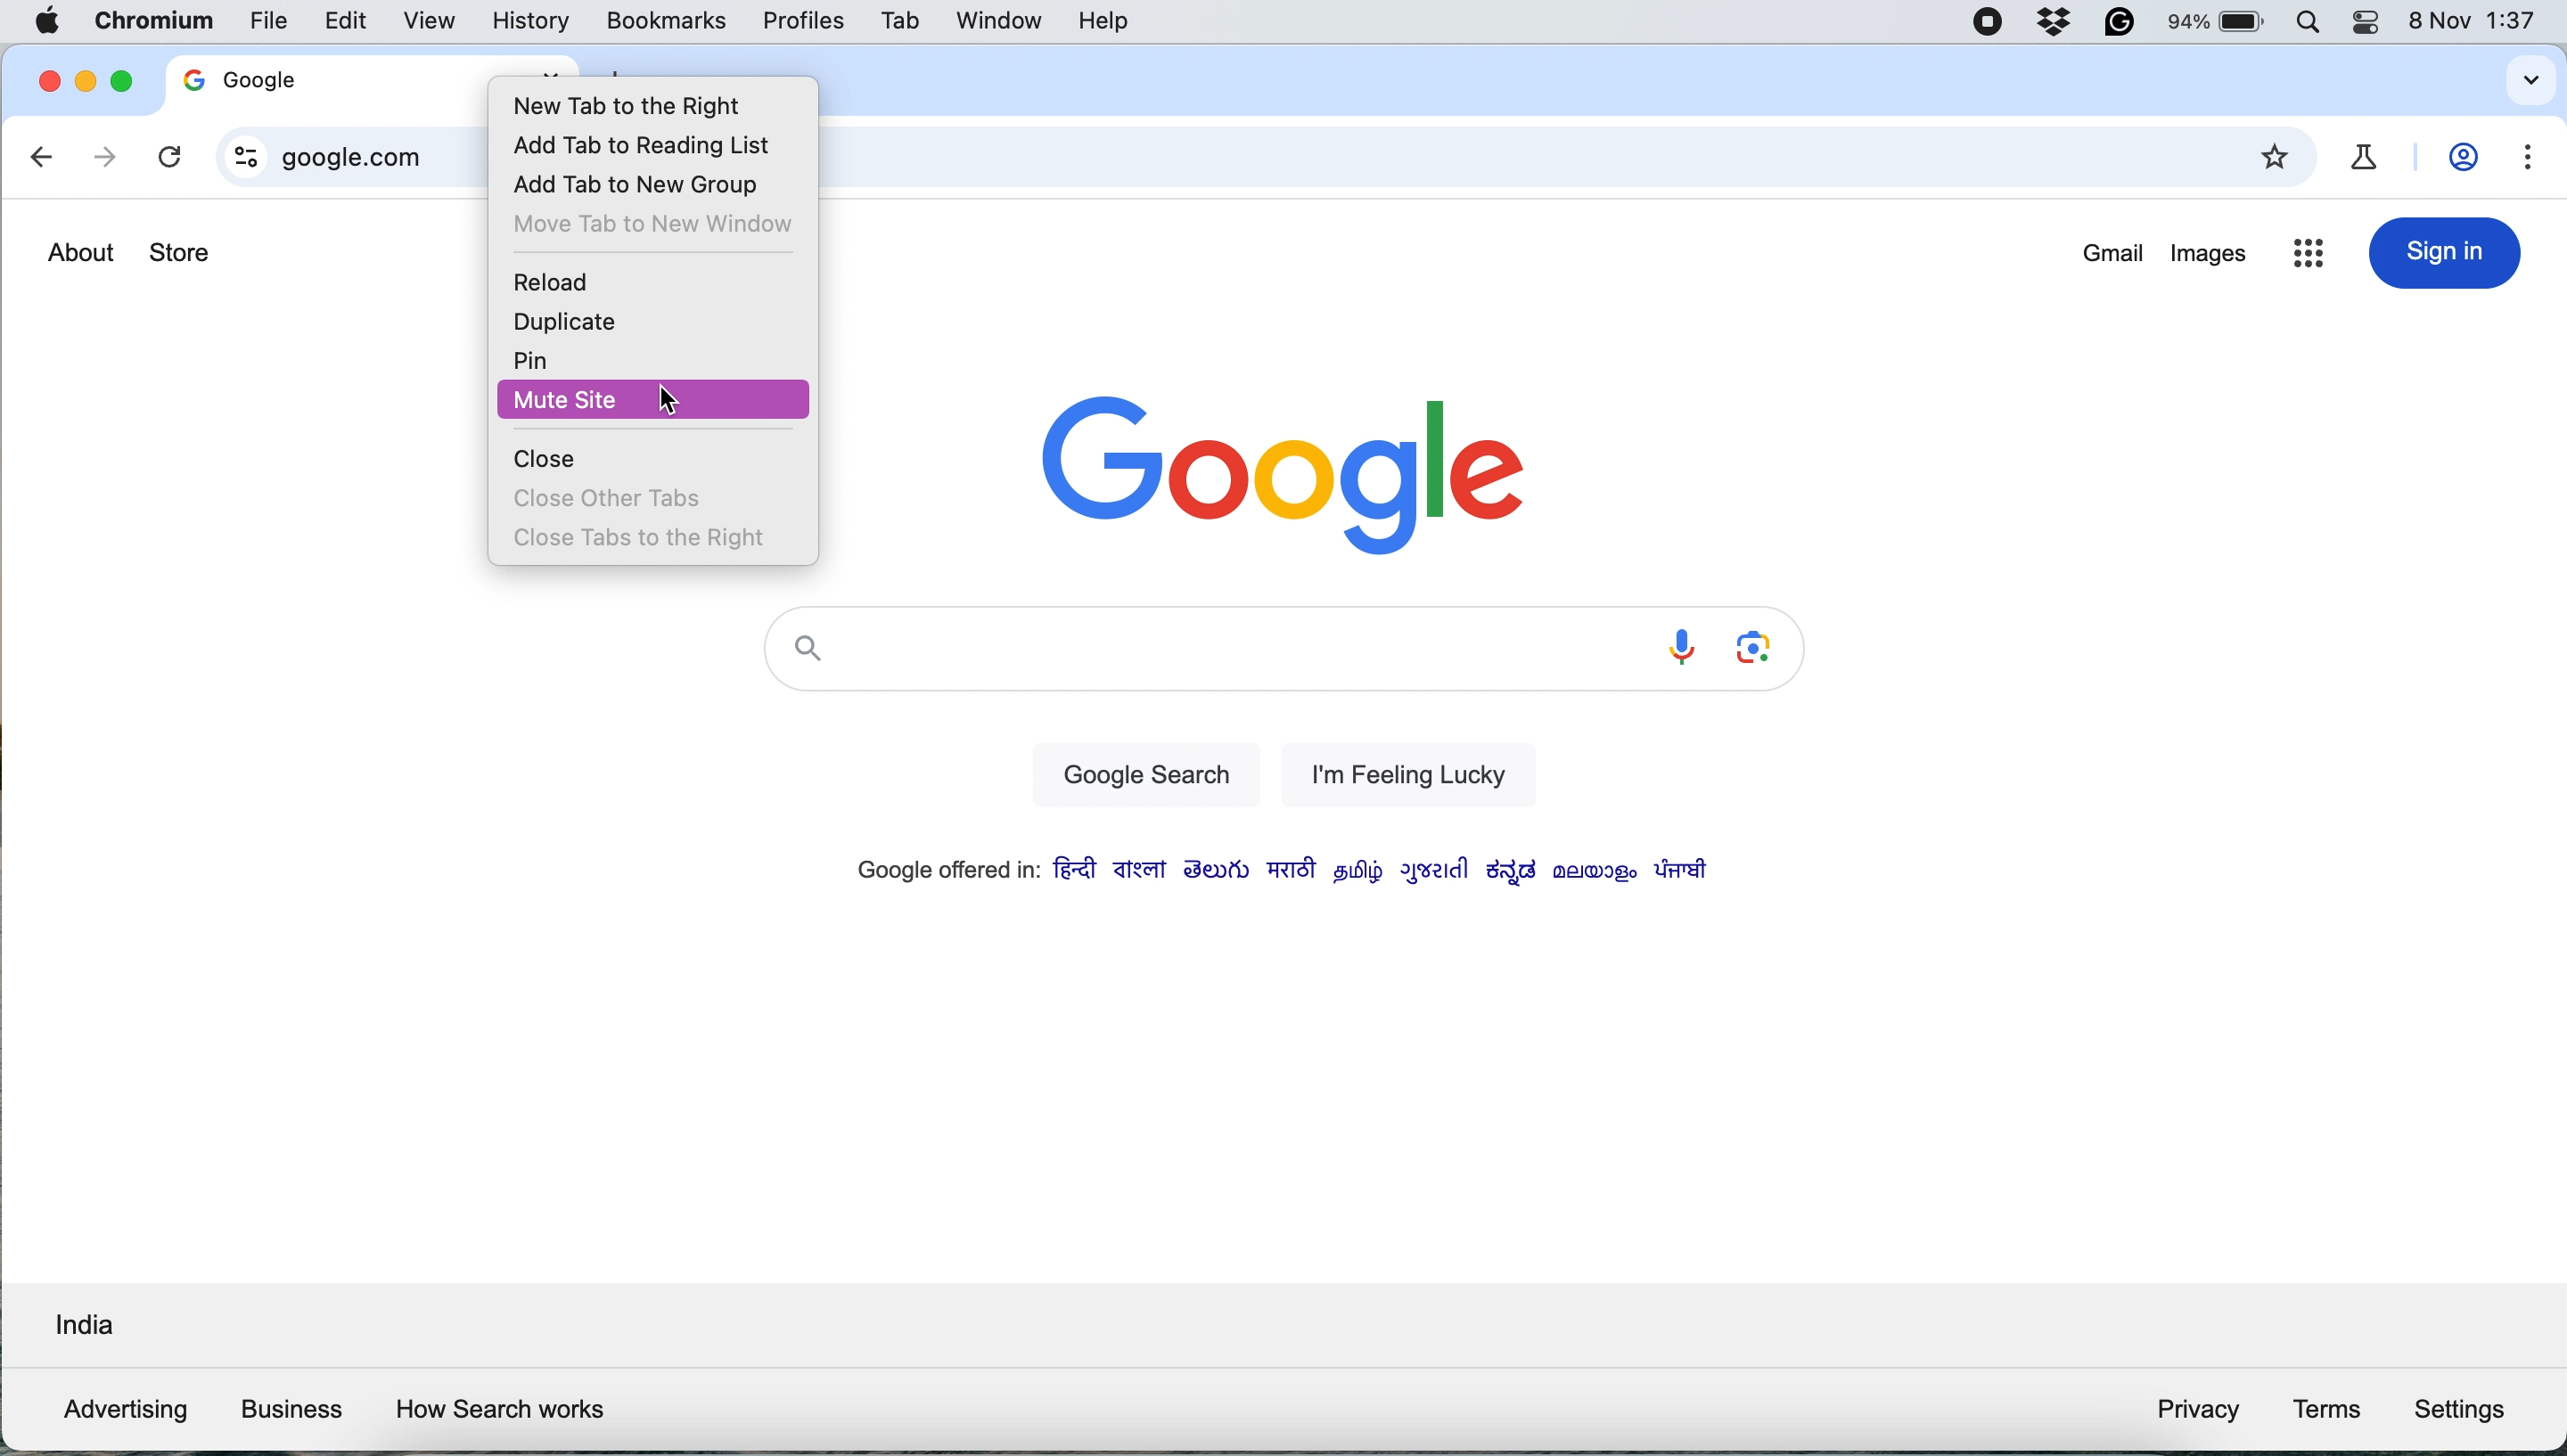  What do you see at coordinates (994, 20) in the screenshot?
I see `window` at bounding box center [994, 20].